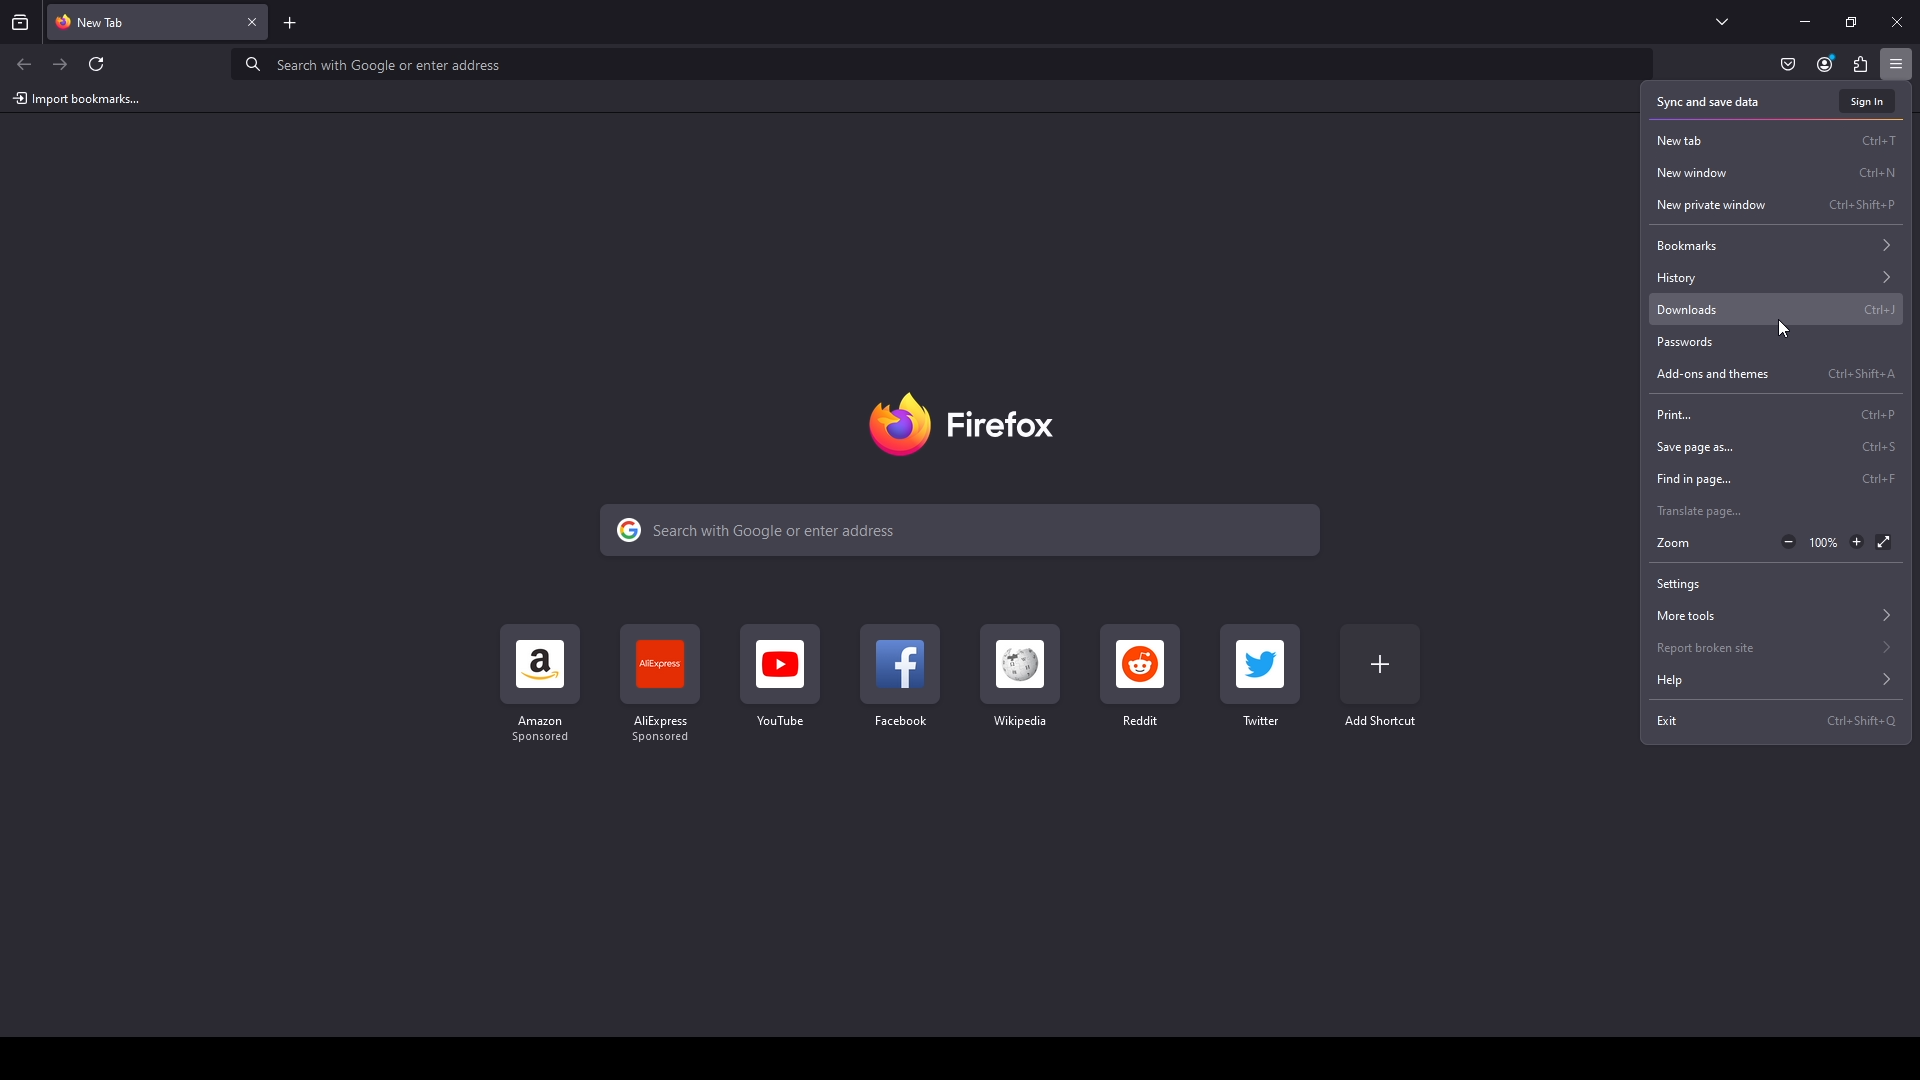 This screenshot has height=1080, width=1920. What do you see at coordinates (1018, 677) in the screenshot?
I see `Wikipedia` at bounding box center [1018, 677].